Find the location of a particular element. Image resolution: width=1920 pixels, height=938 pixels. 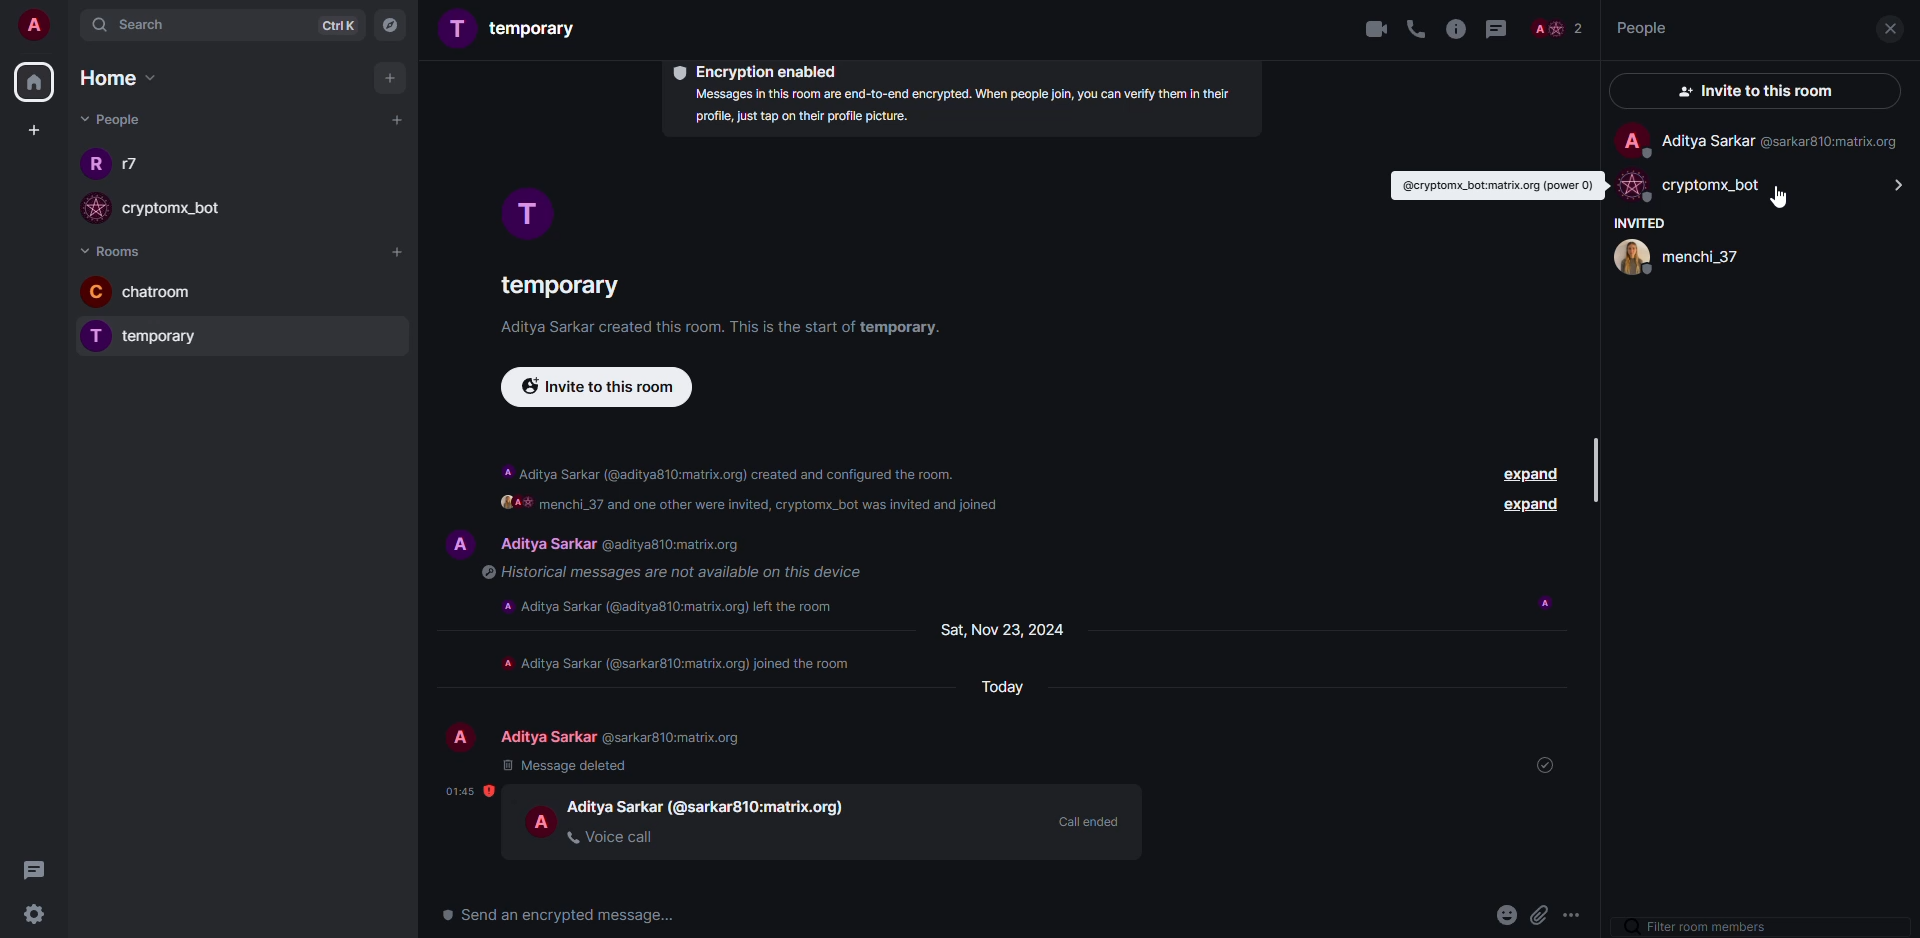

emoji is located at coordinates (1507, 914).